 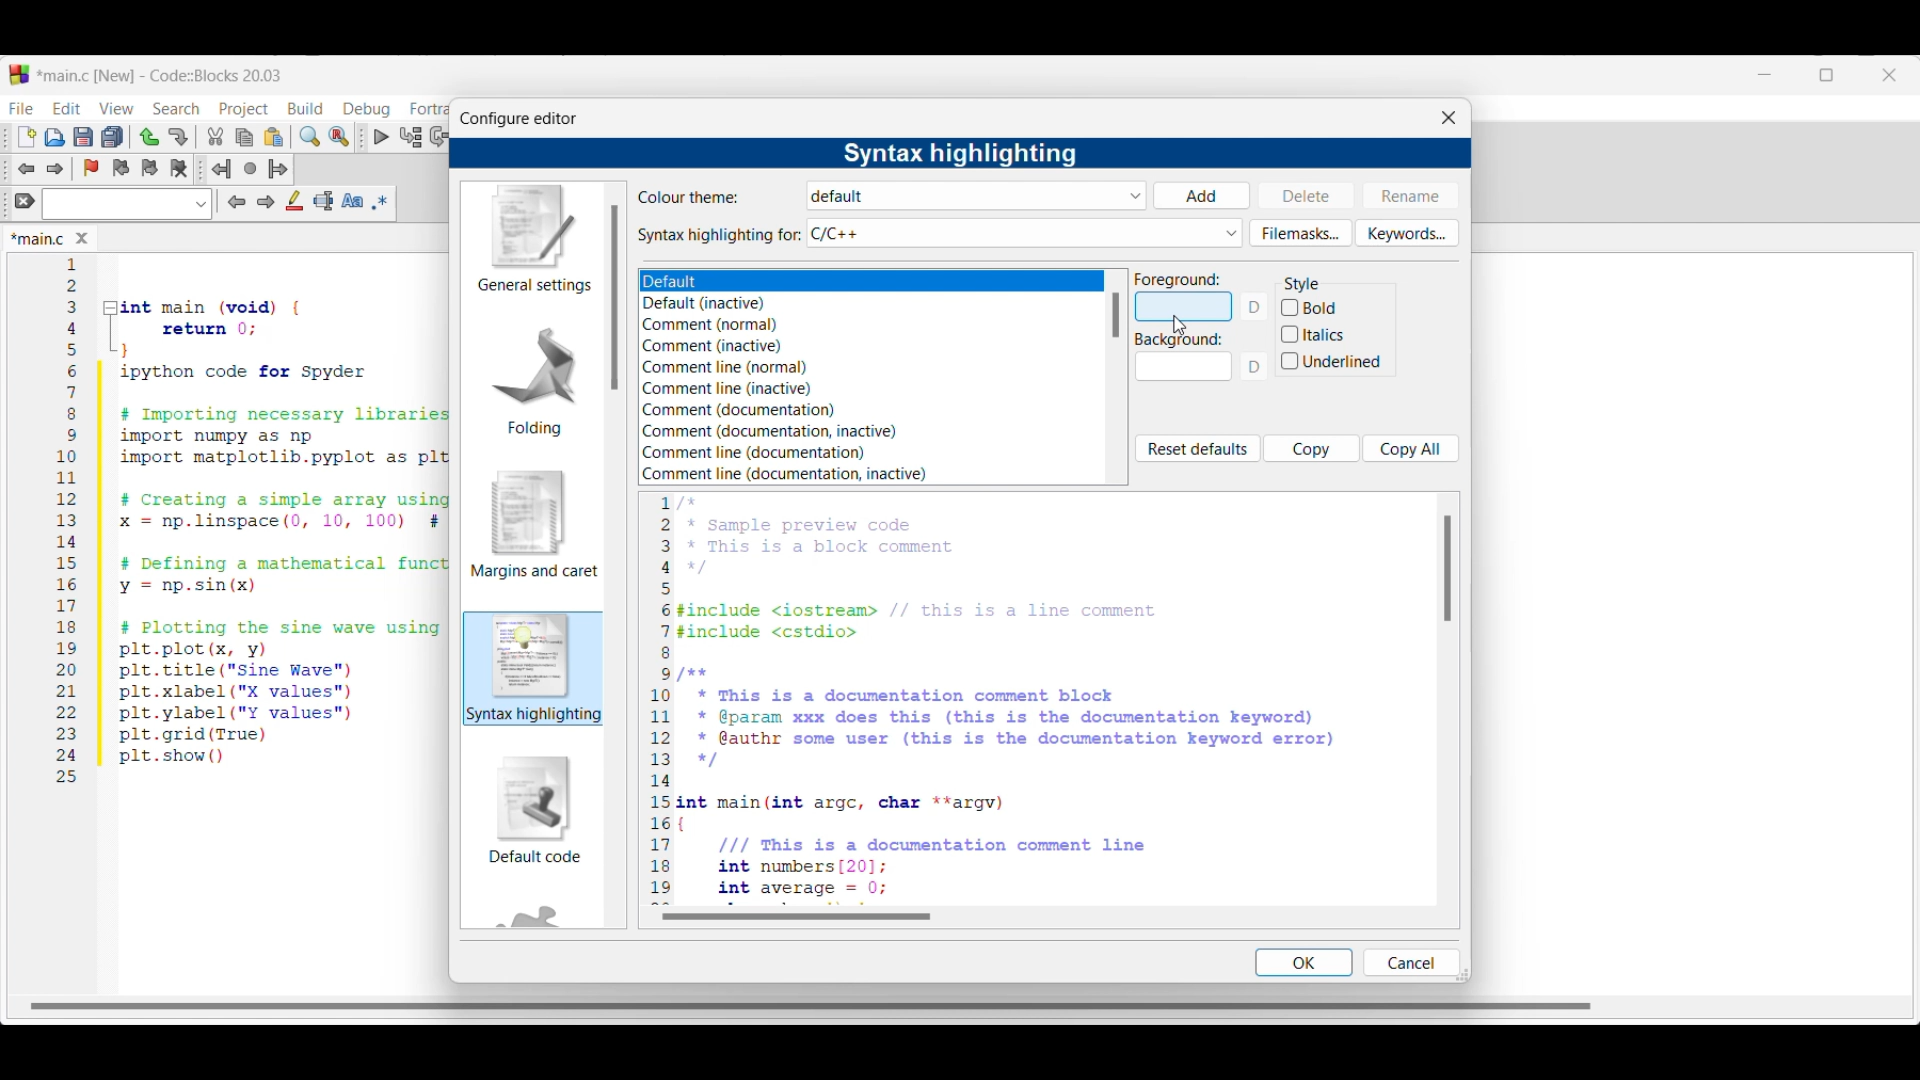 What do you see at coordinates (25, 200) in the screenshot?
I see `Clear` at bounding box center [25, 200].